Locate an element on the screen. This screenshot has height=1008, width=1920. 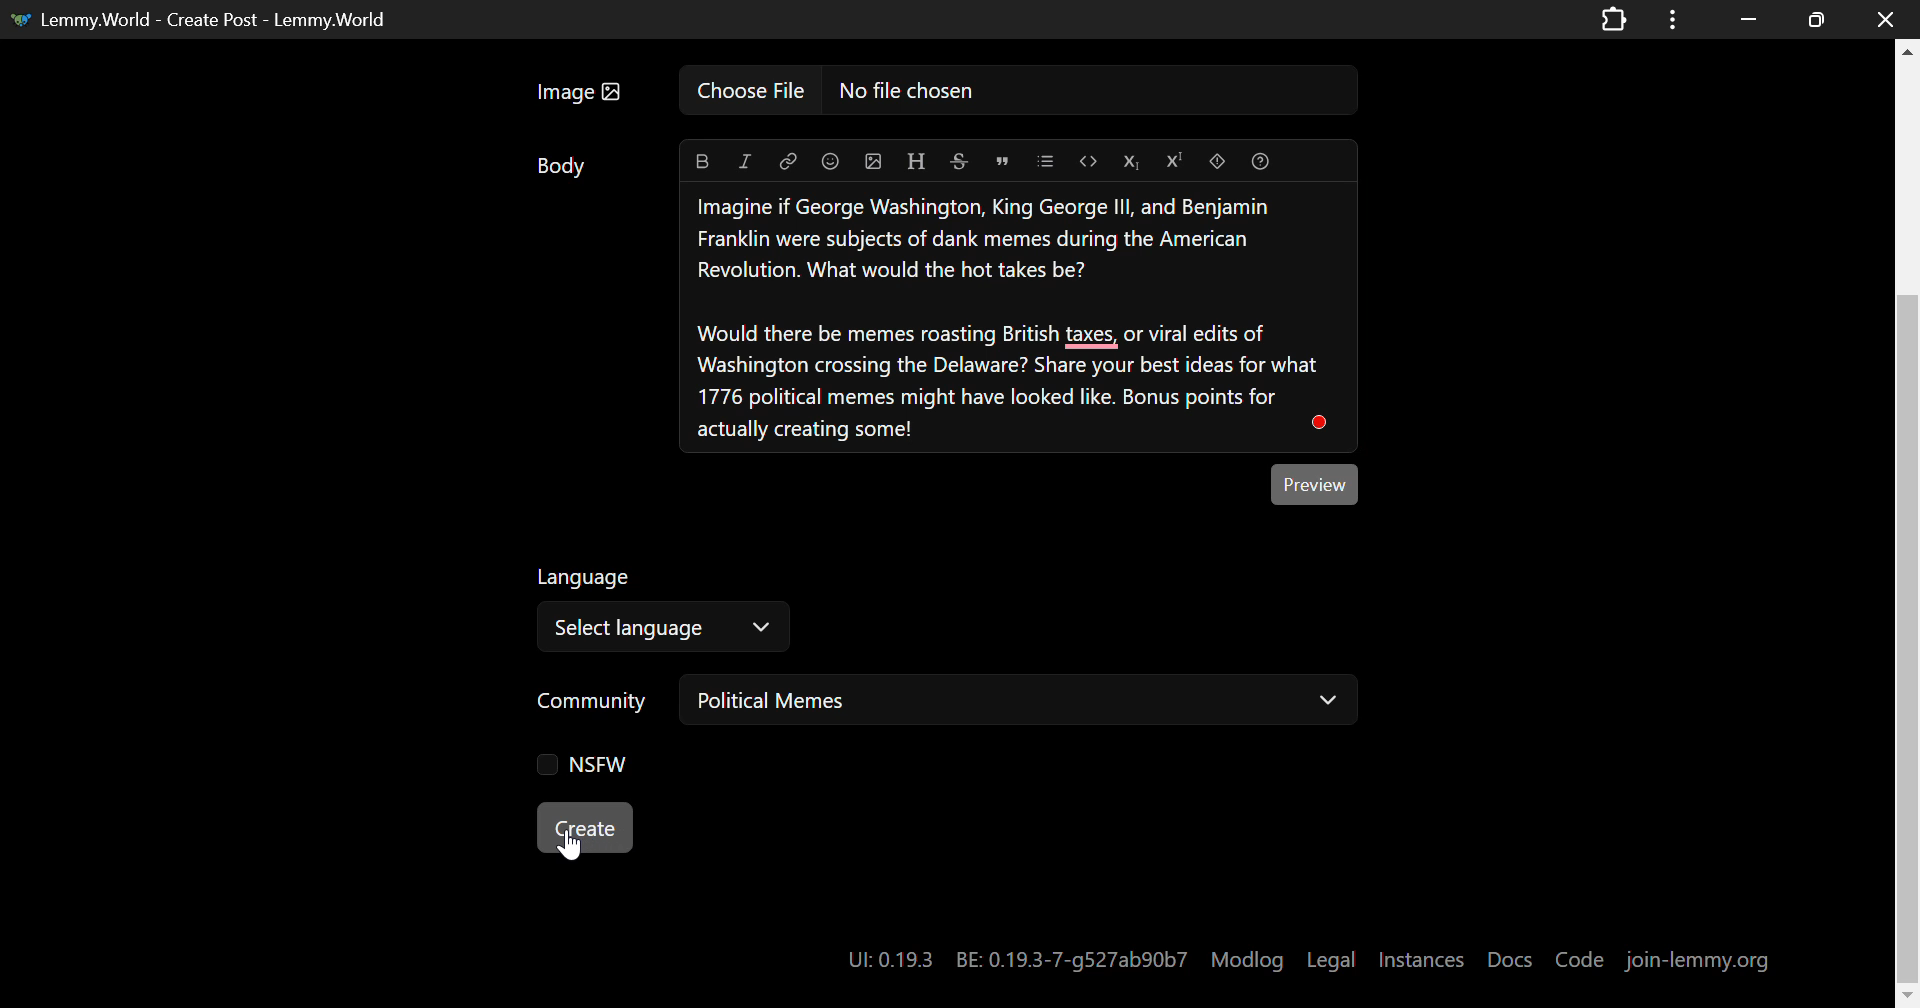
Formatting Help is located at coordinates (1258, 162).